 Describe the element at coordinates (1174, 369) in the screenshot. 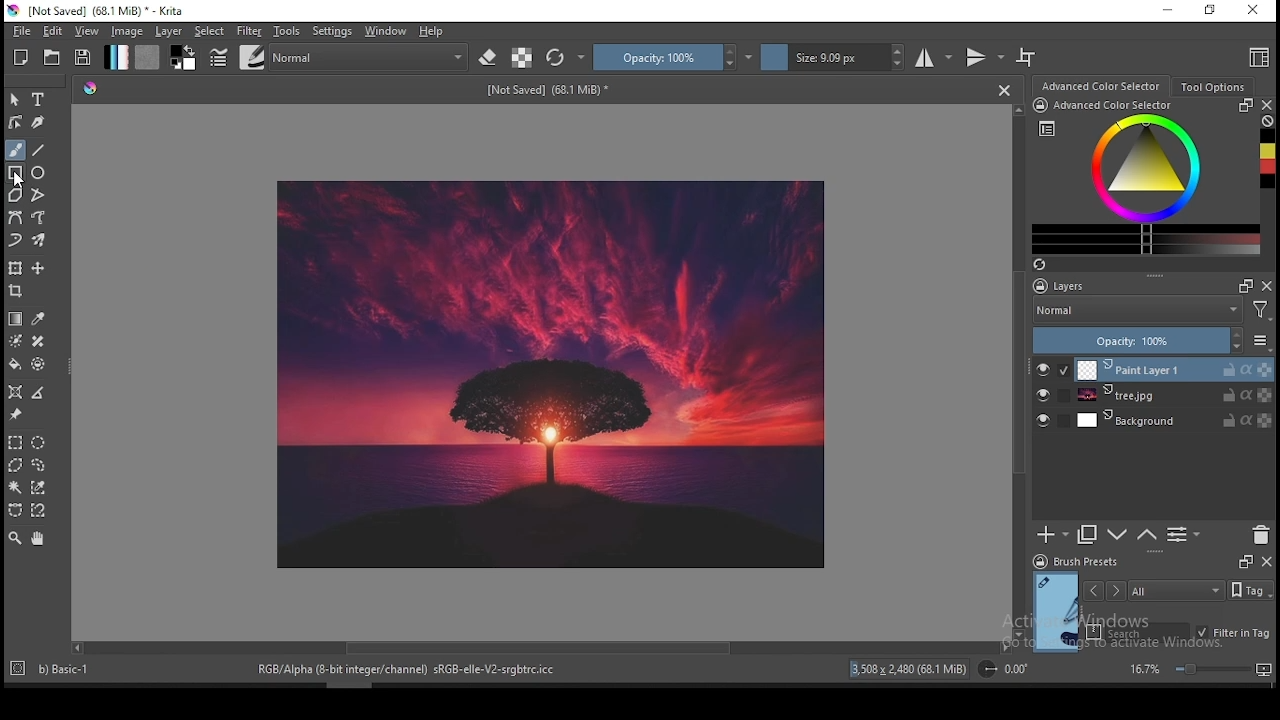

I see `layer` at that location.